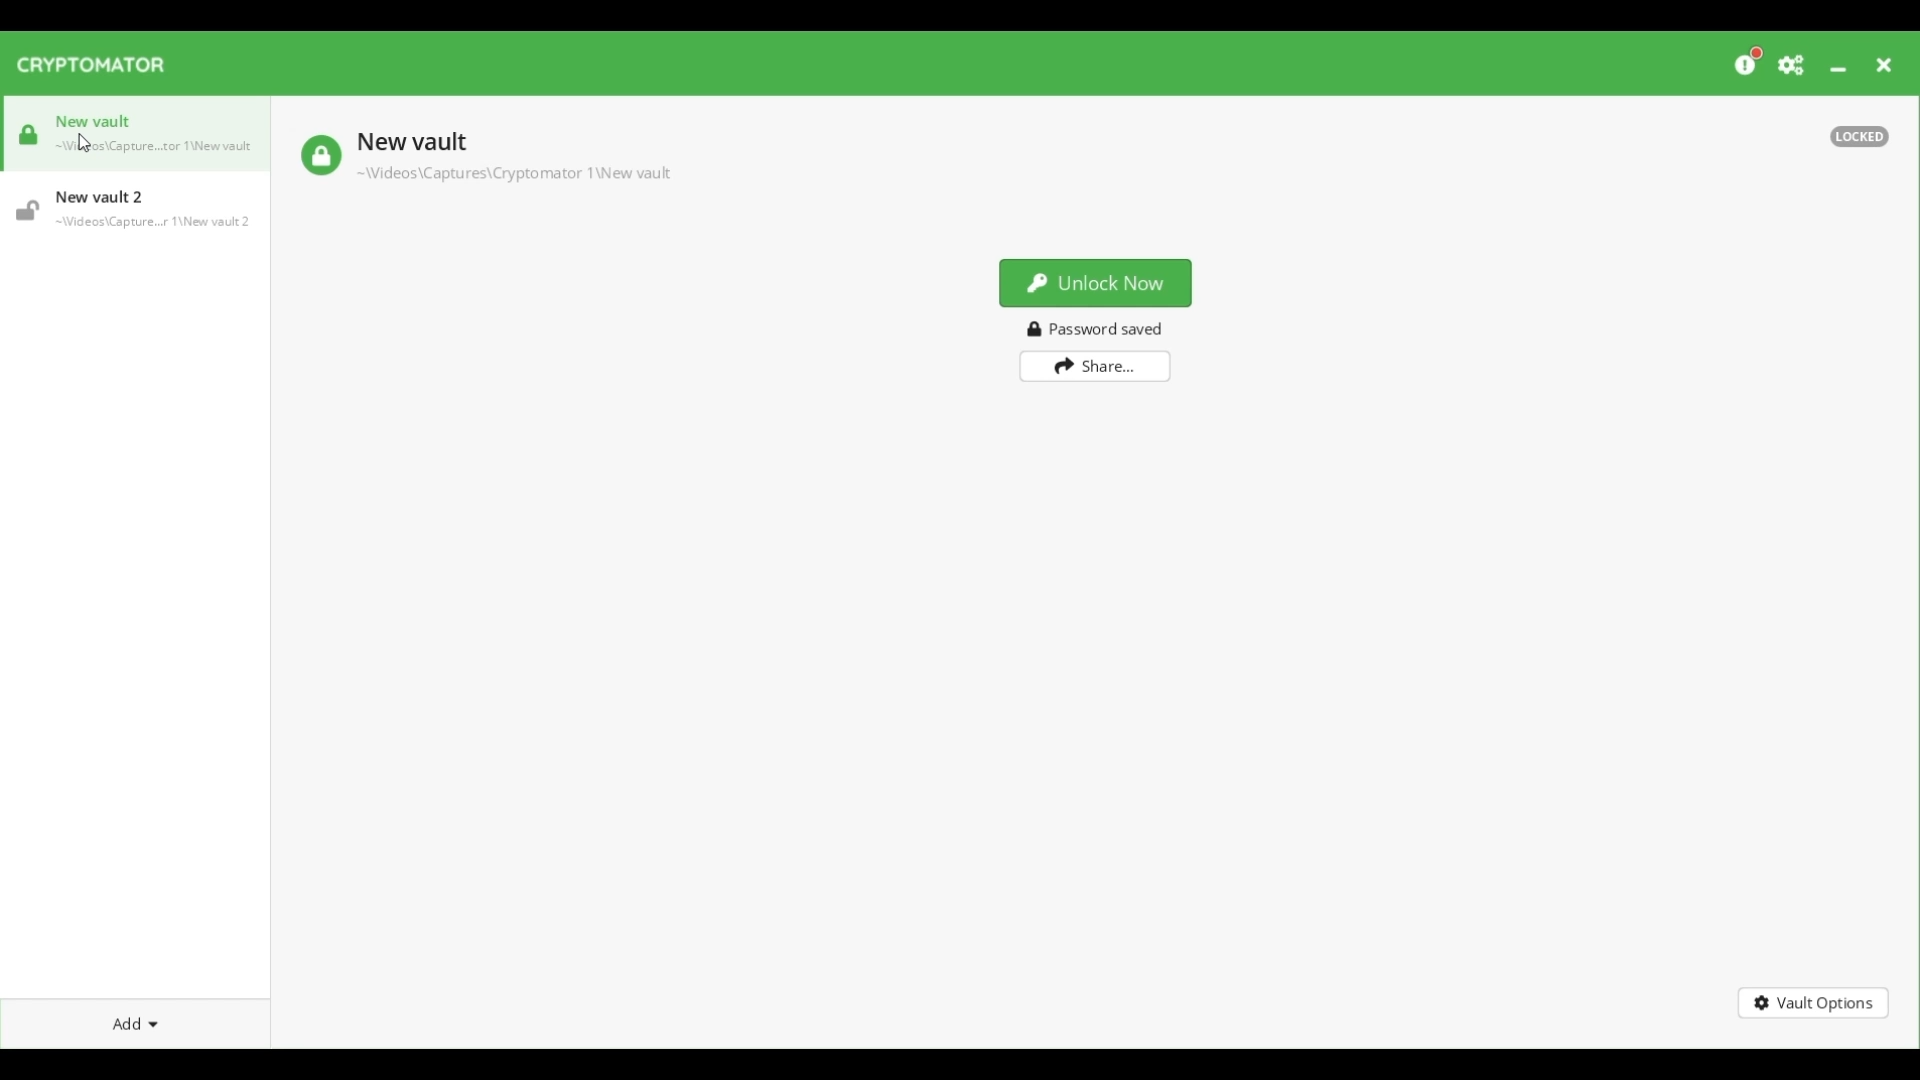 This screenshot has width=1920, height=1080. Describe the element at coordinates (1792, 65) in the screenshot. I see `Preferences` at that location.